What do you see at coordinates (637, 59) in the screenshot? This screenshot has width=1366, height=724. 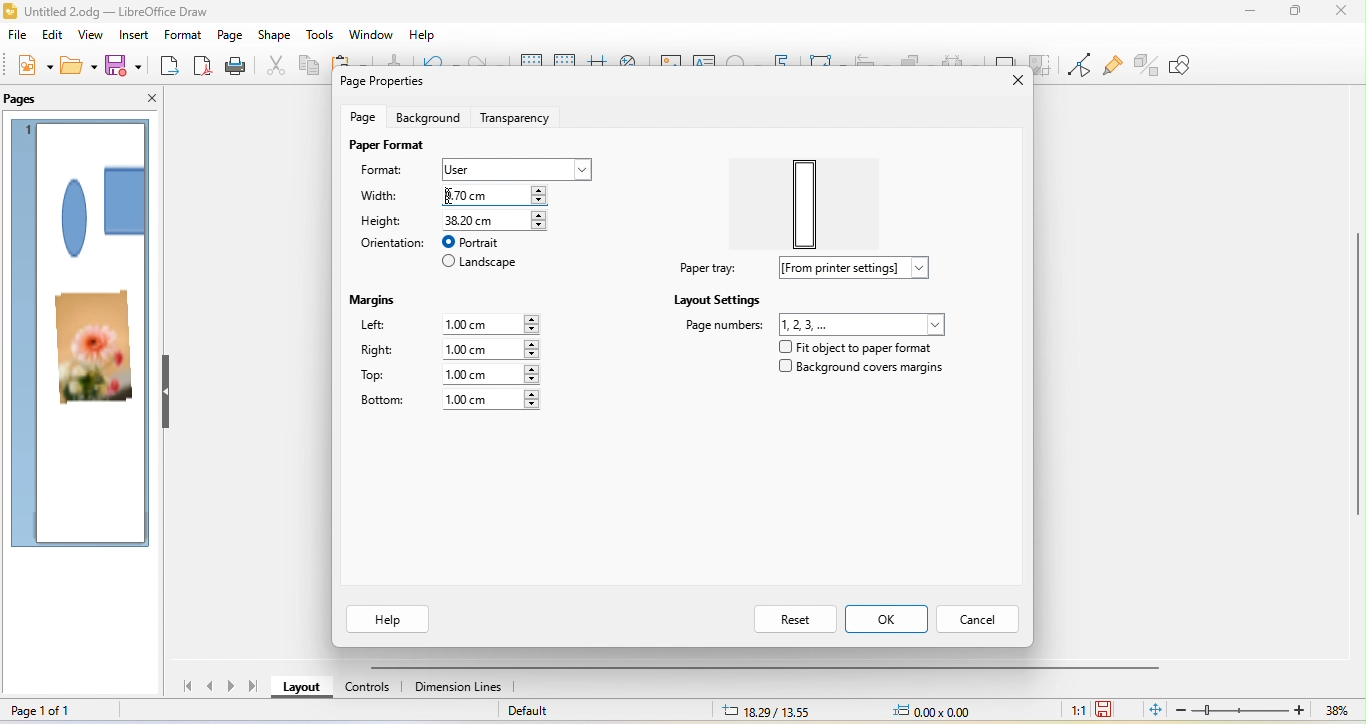 I see `zoom and pan` at bounding box center [637, 59].